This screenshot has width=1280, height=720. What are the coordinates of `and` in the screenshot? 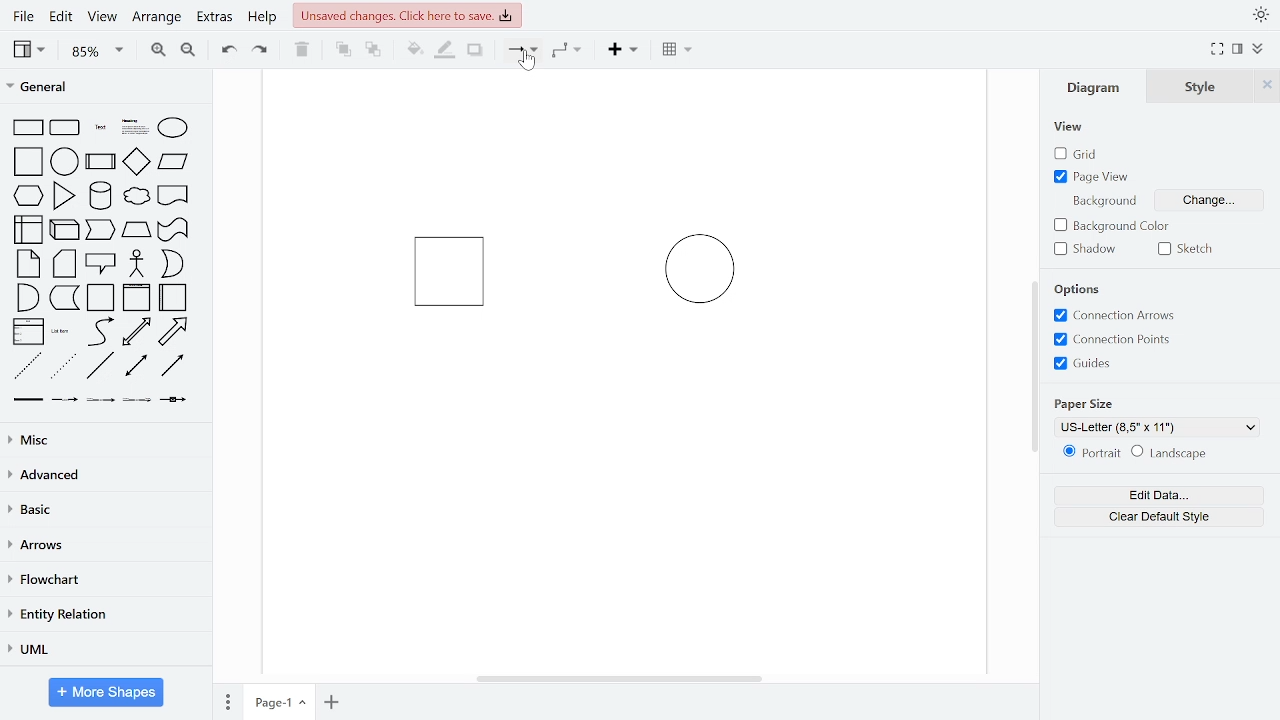 It's located at (28, 296).